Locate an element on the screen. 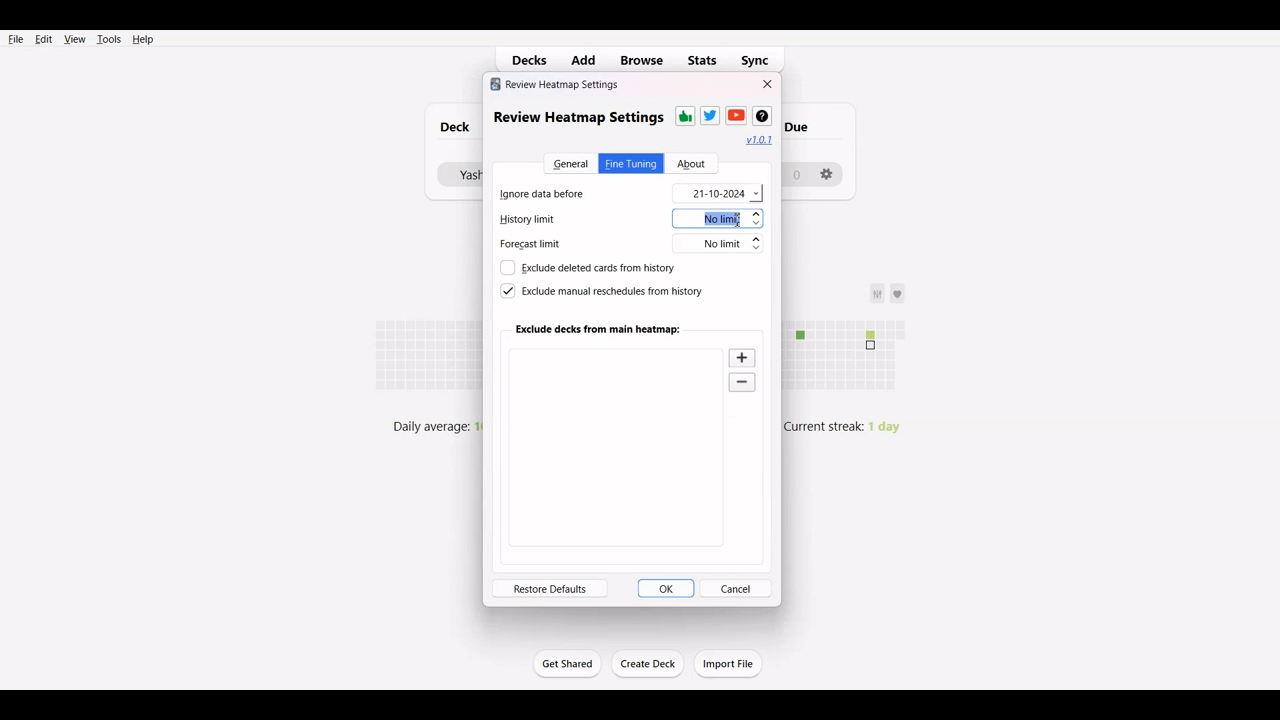 Image resolution: width=1280 pixels, height=720 pixels. Exclude deck from main heatmap is located at coordinates (599, 329).